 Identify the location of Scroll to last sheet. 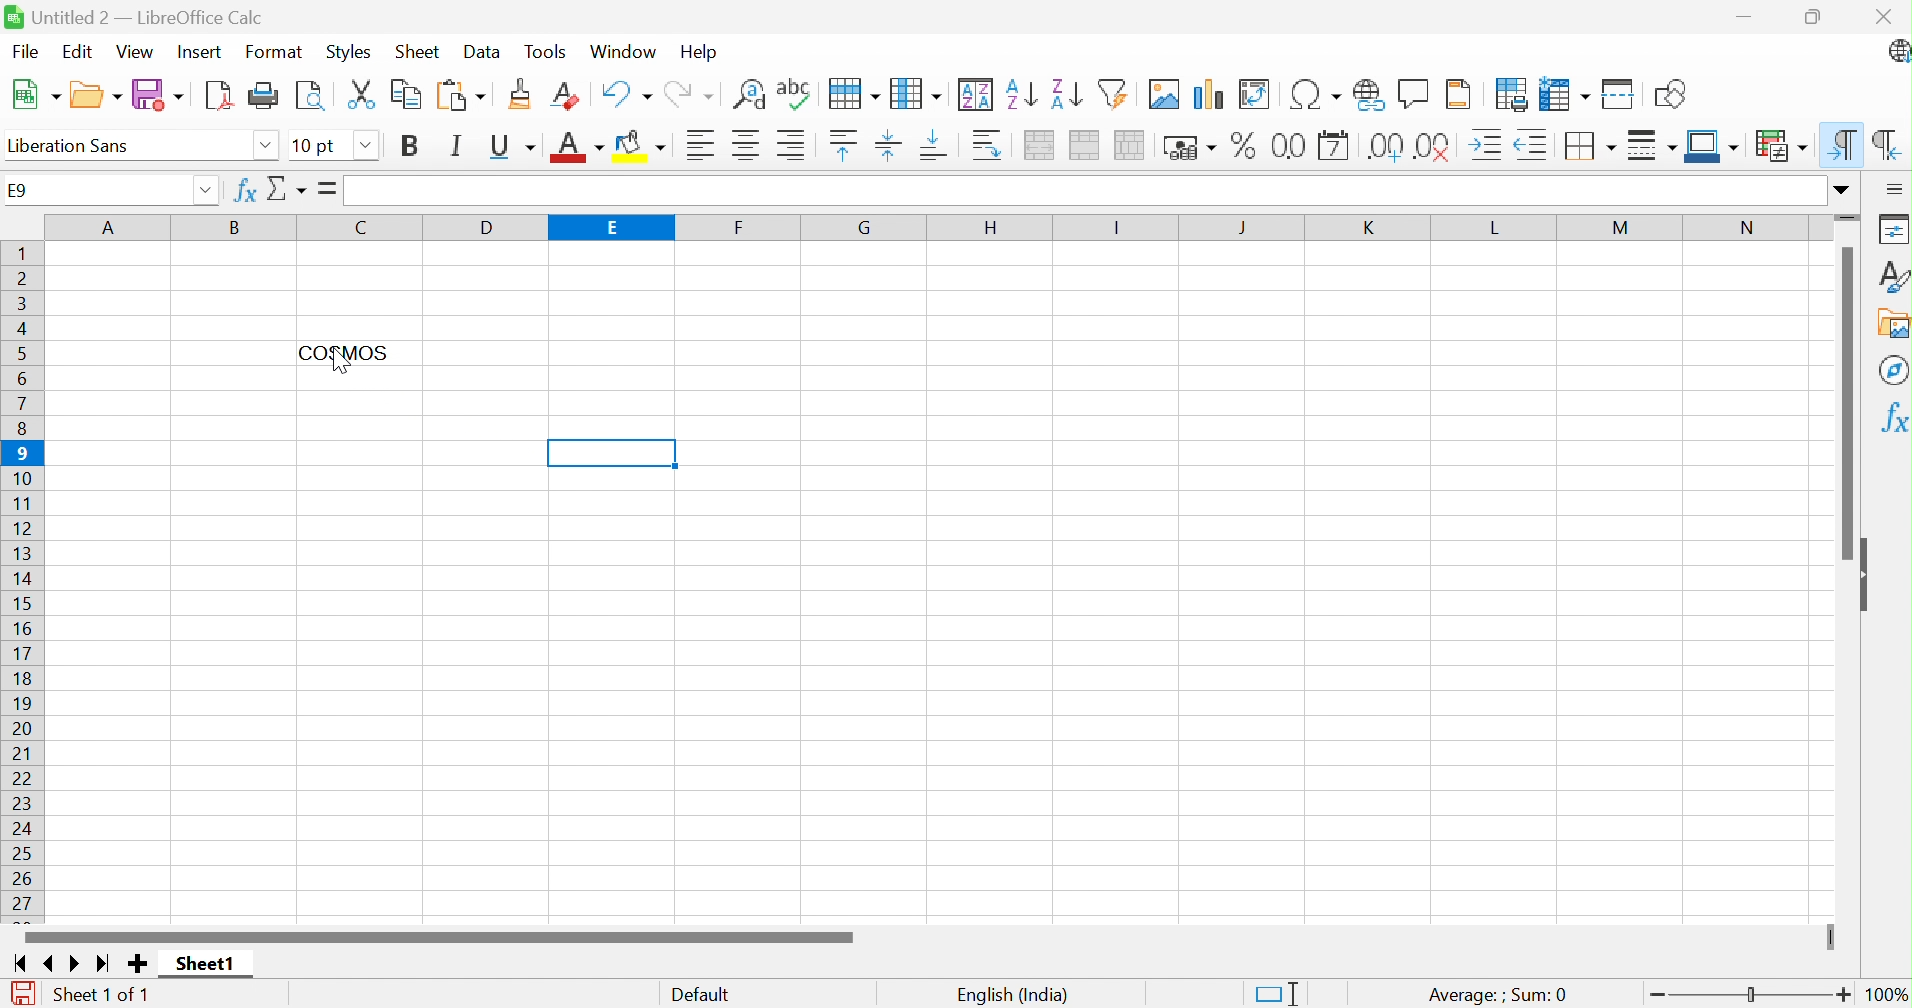
(104, 966).